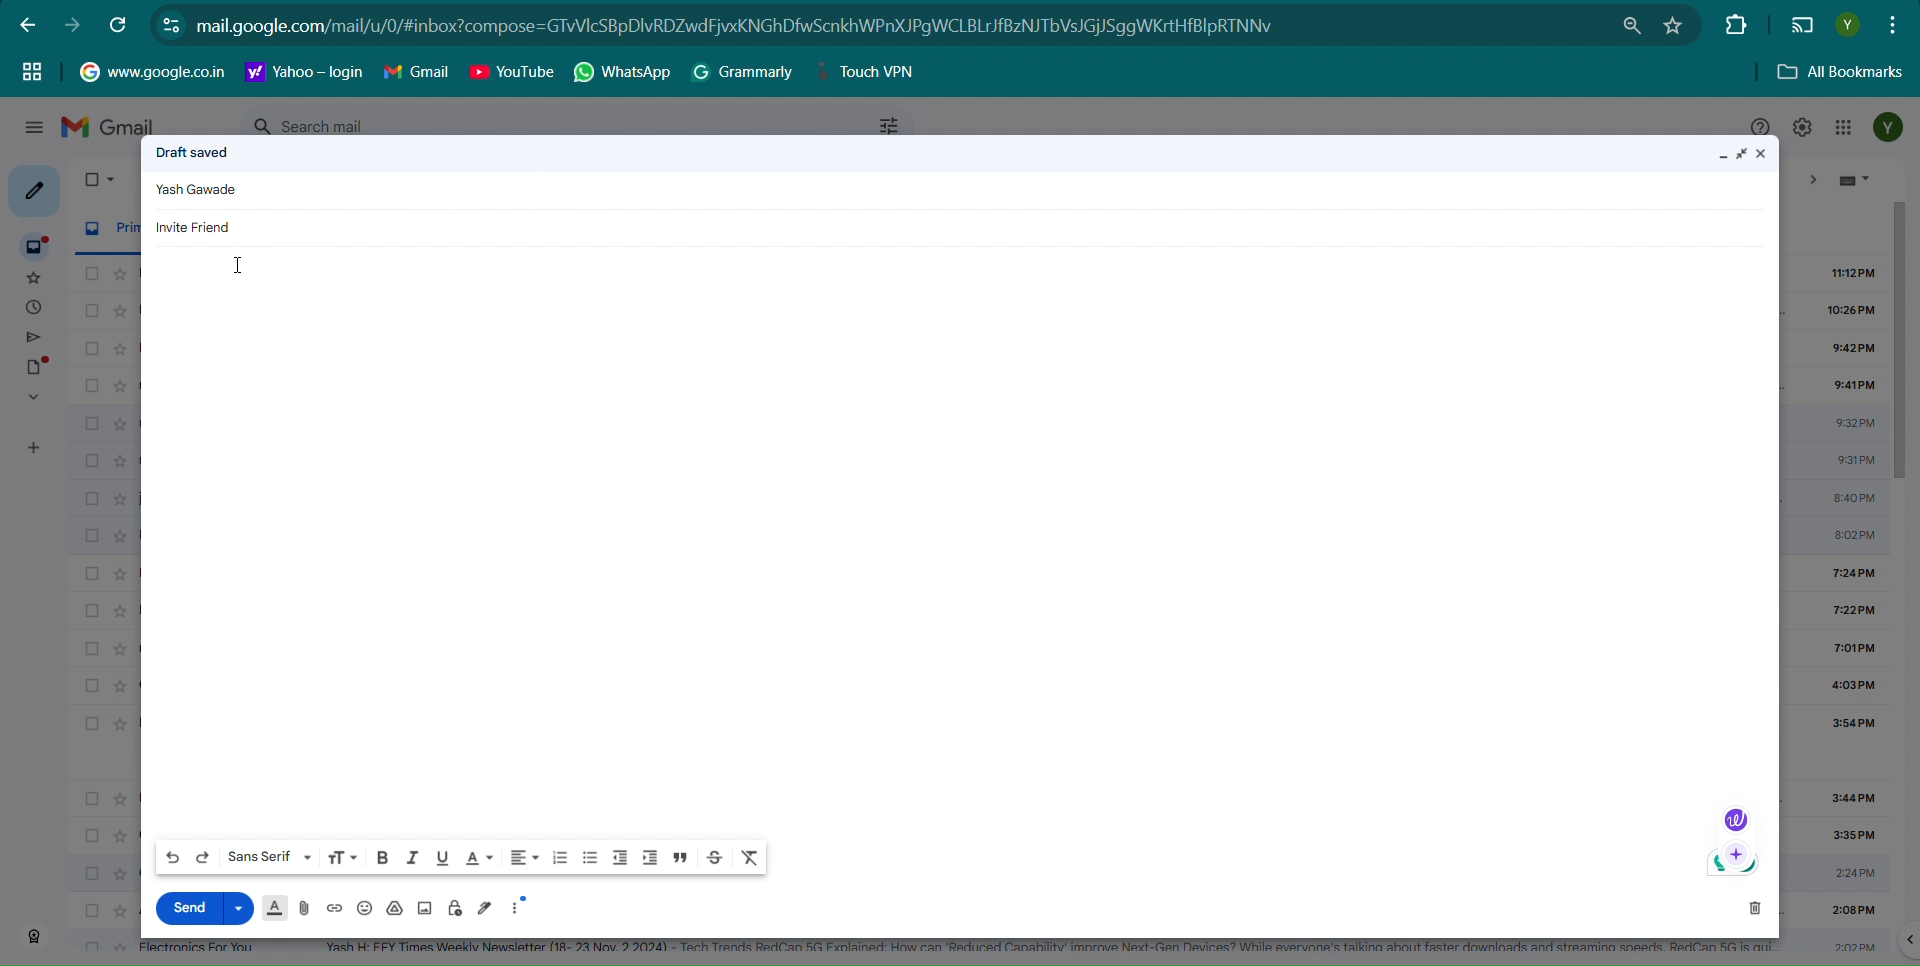  I want to click on Insert Link, so click(333, 908).